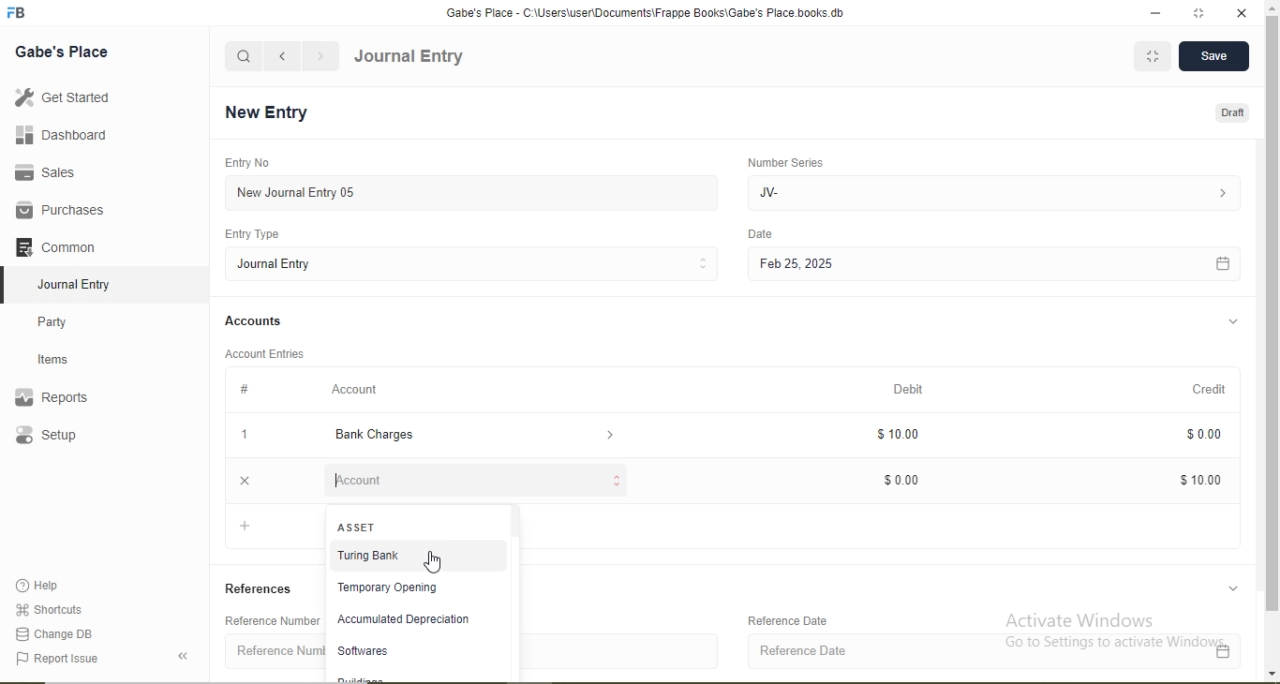 The height and width of the screenshot is (684, 1280). Describe the element at coordinates (910, 434) in the screenshot. I see `$0.00` at that location.